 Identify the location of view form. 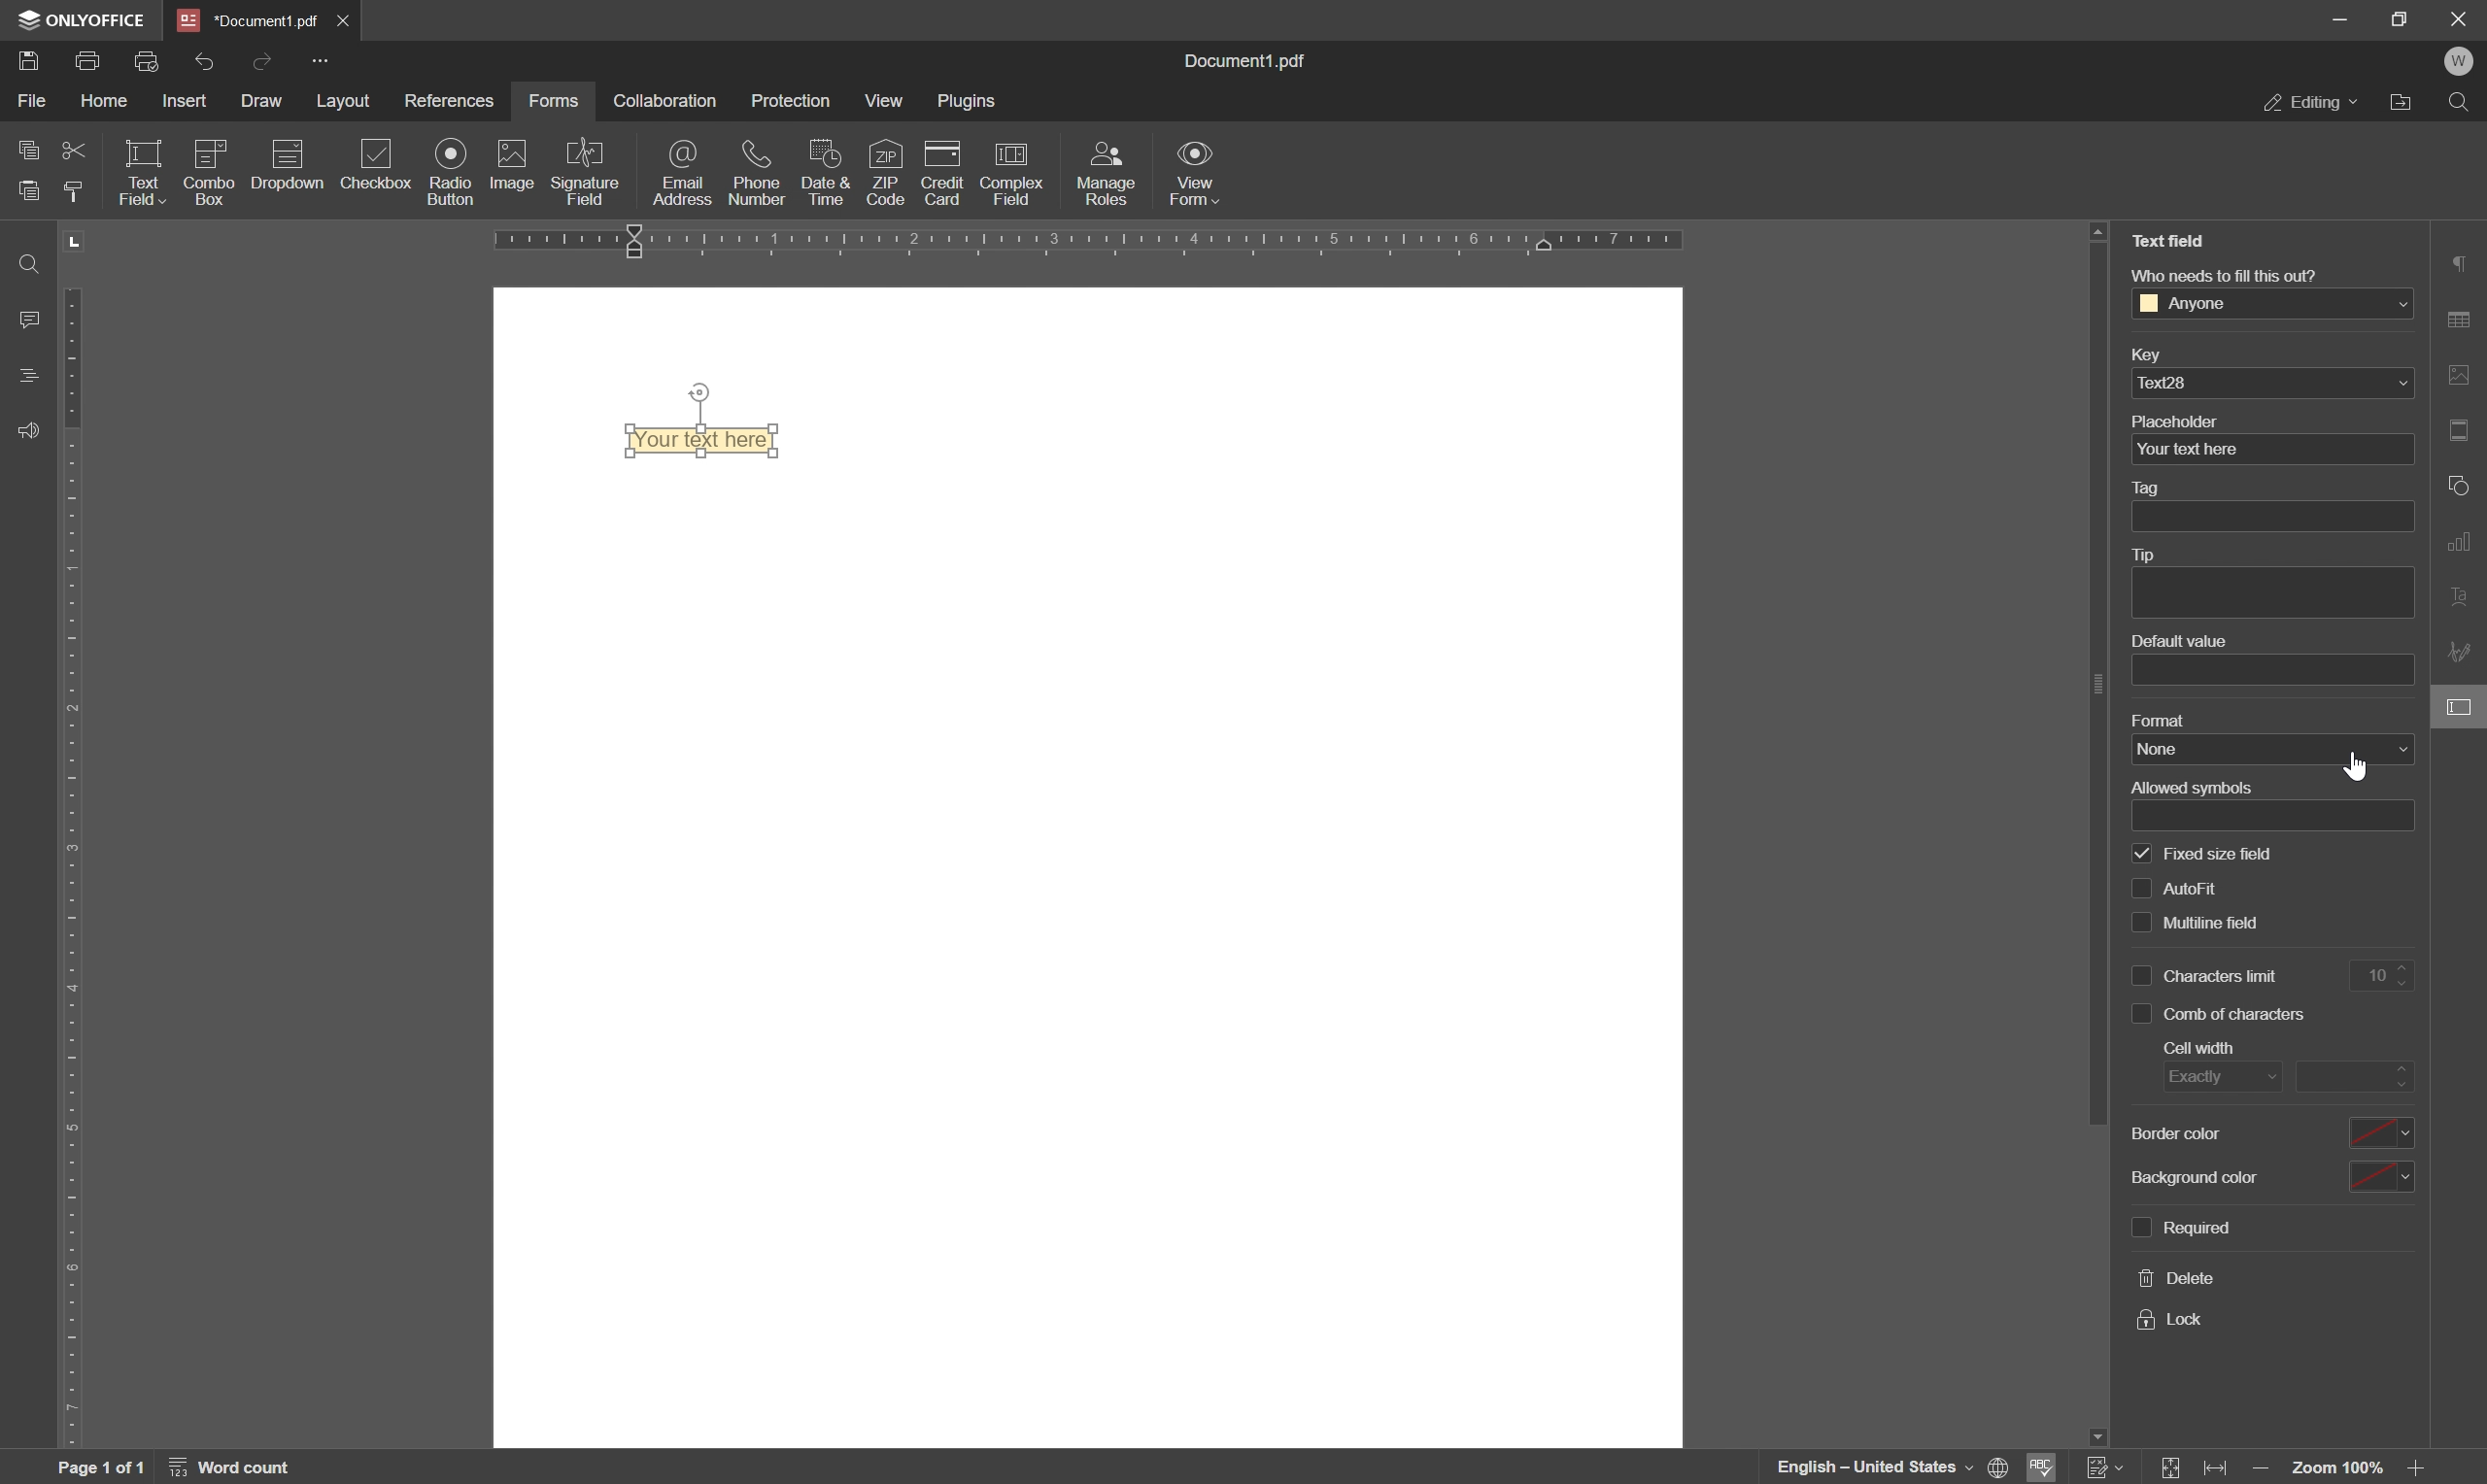
(1196, 175).